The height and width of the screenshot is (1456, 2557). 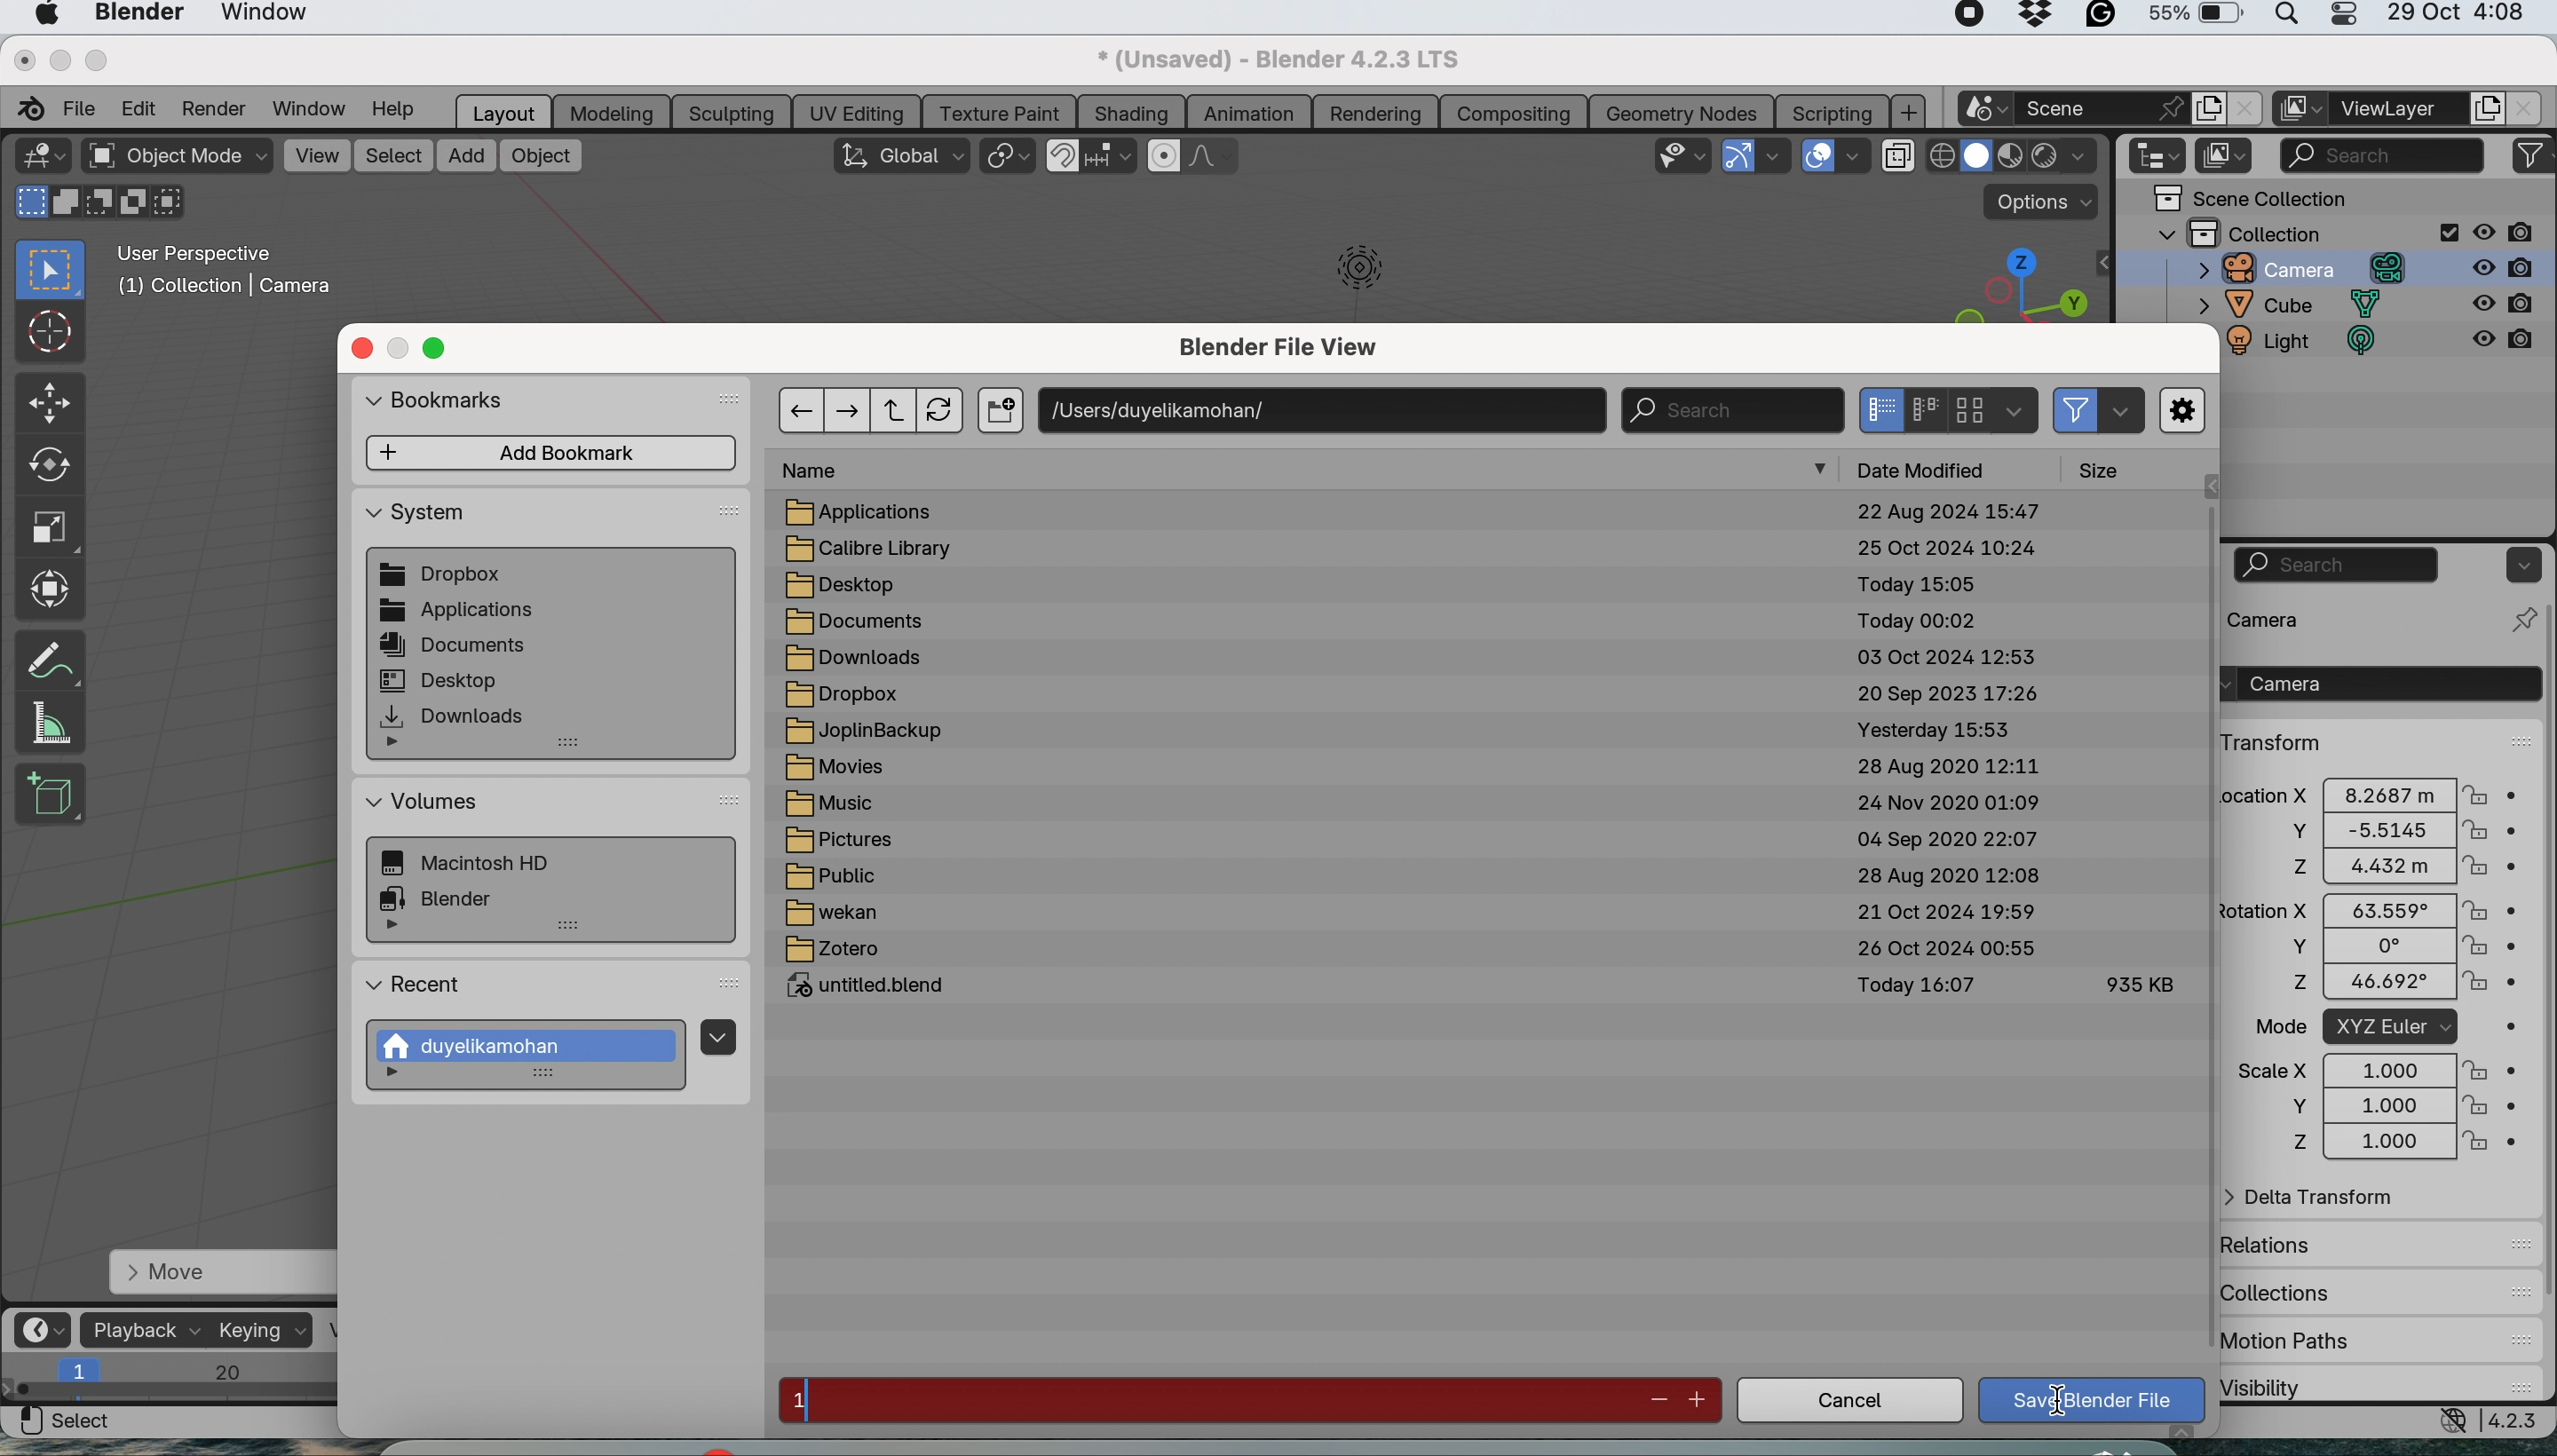 I want to click on object mode, so click(x=176, y=157).